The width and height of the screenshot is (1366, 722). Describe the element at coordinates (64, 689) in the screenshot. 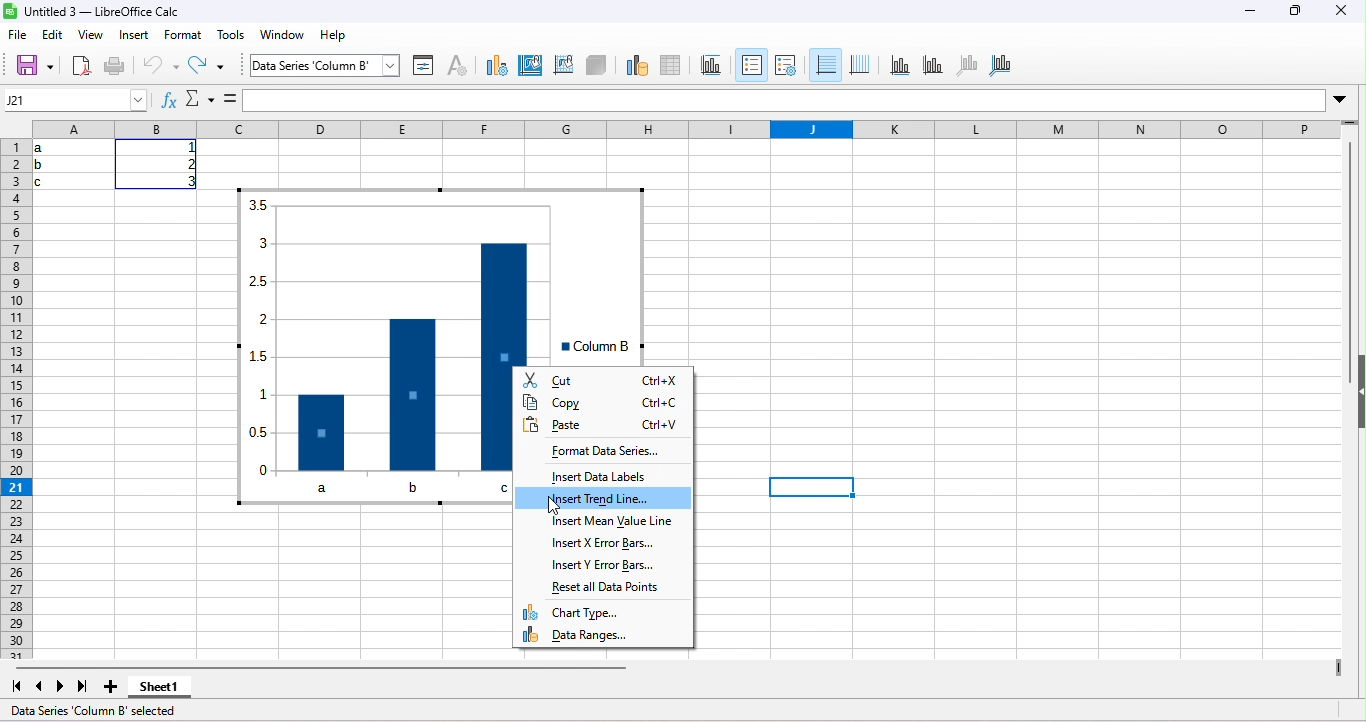

I see `next sheet` at that location.